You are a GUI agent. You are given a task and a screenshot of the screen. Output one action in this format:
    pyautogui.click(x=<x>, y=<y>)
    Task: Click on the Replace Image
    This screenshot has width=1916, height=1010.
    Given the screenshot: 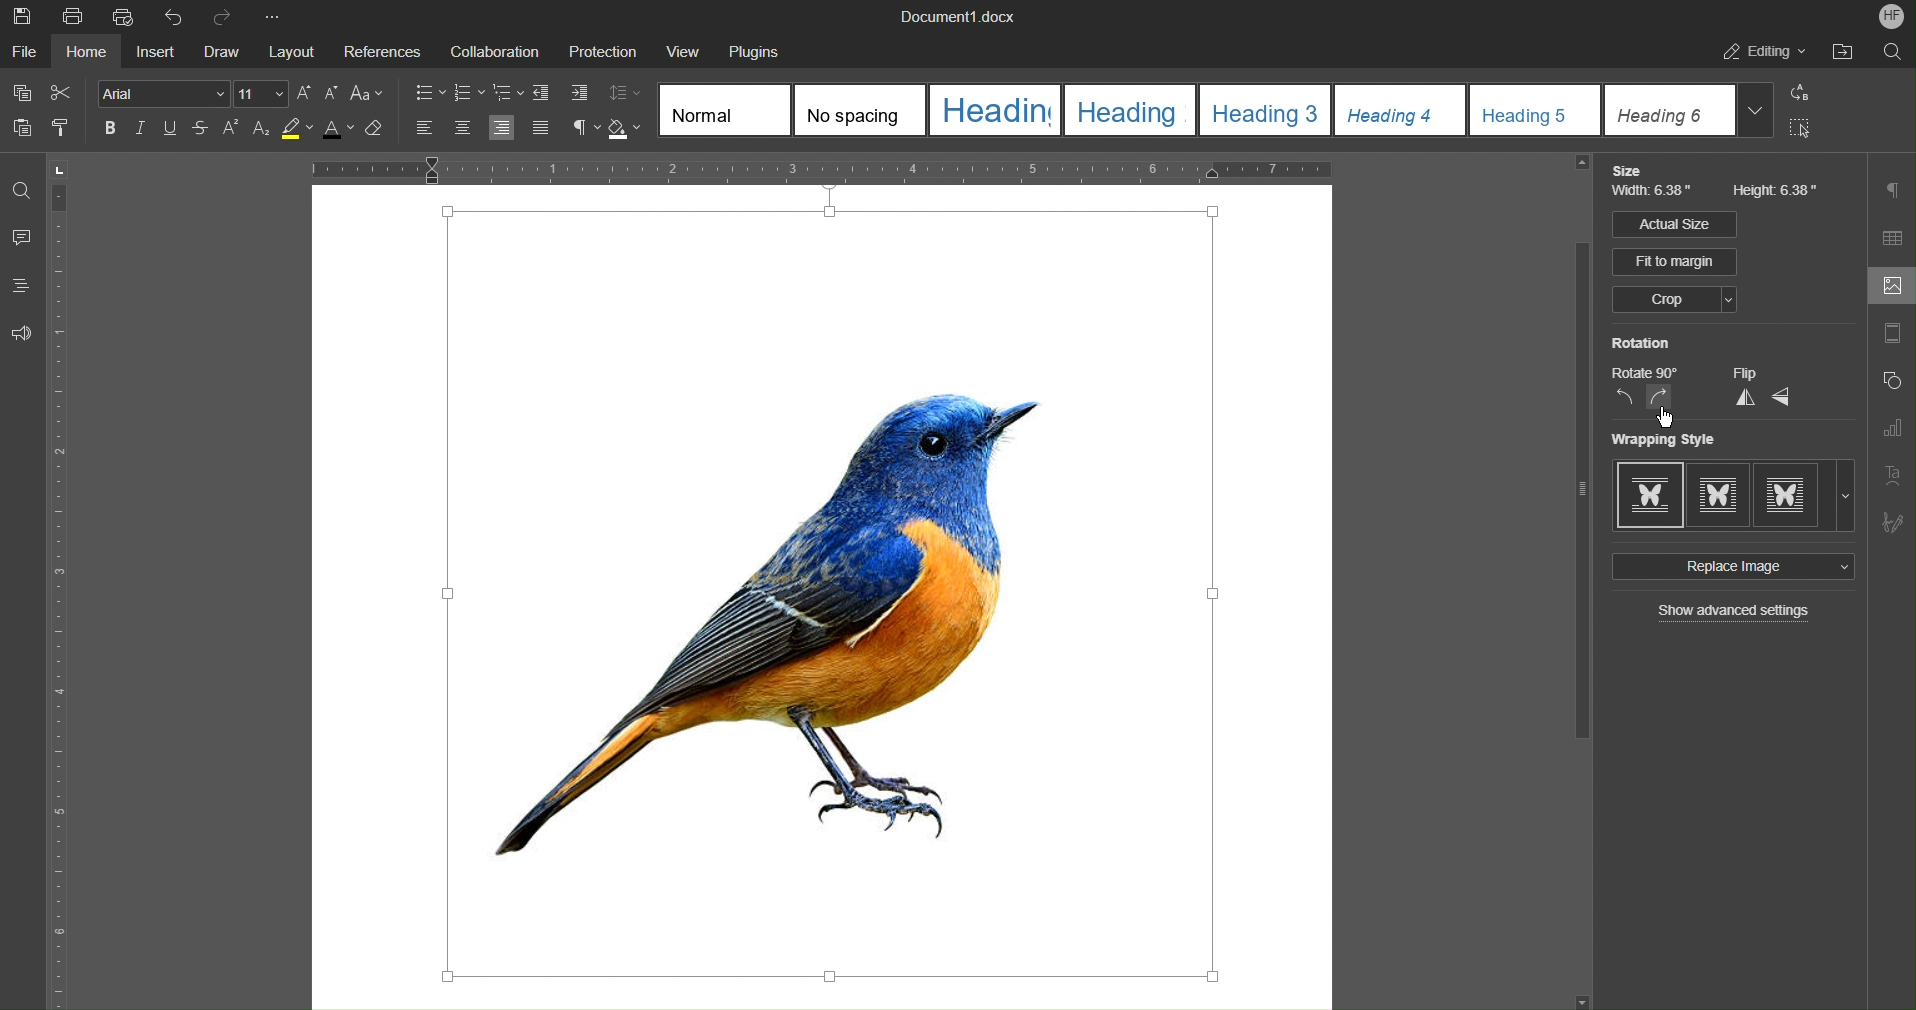 What is the action you would take?
    pyautogui.click(x=1623, y=569)
    